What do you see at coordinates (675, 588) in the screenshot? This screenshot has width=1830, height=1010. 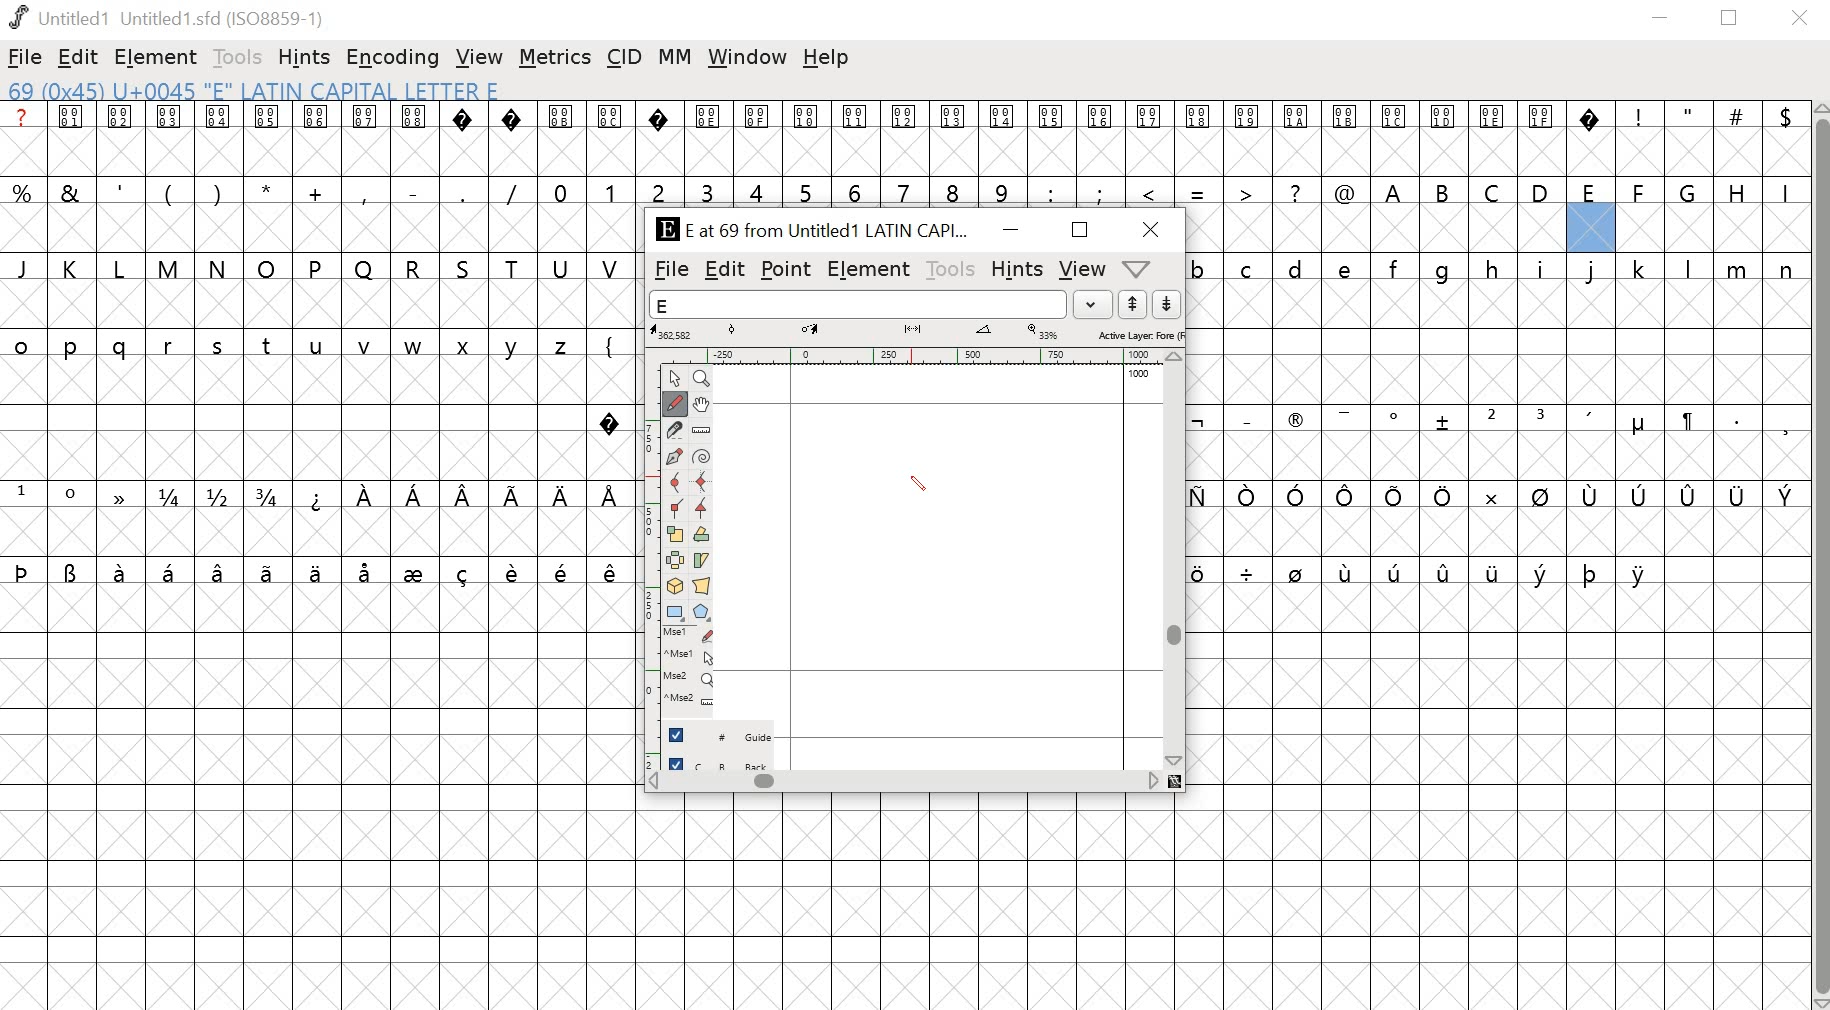 I see `3D rotate` at bounding box center [675, 588].